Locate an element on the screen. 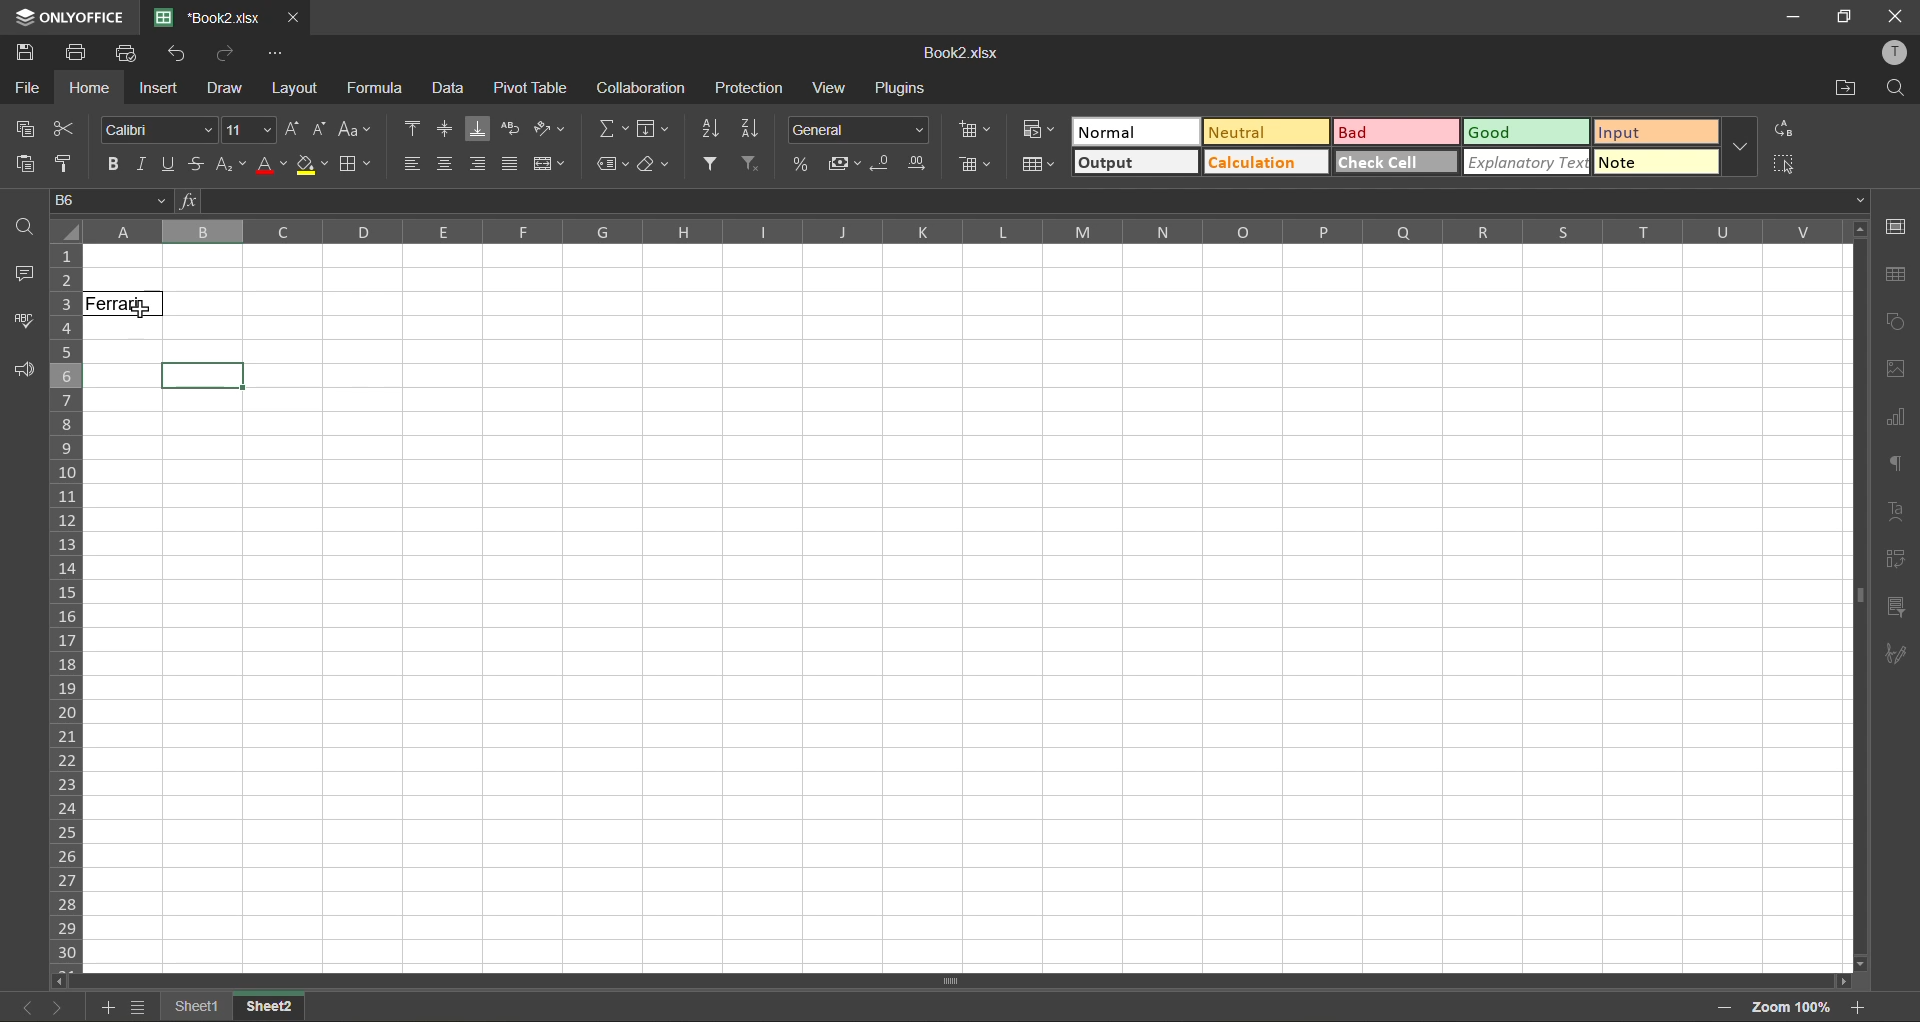  merge and center is located at coordinates (548, 163).